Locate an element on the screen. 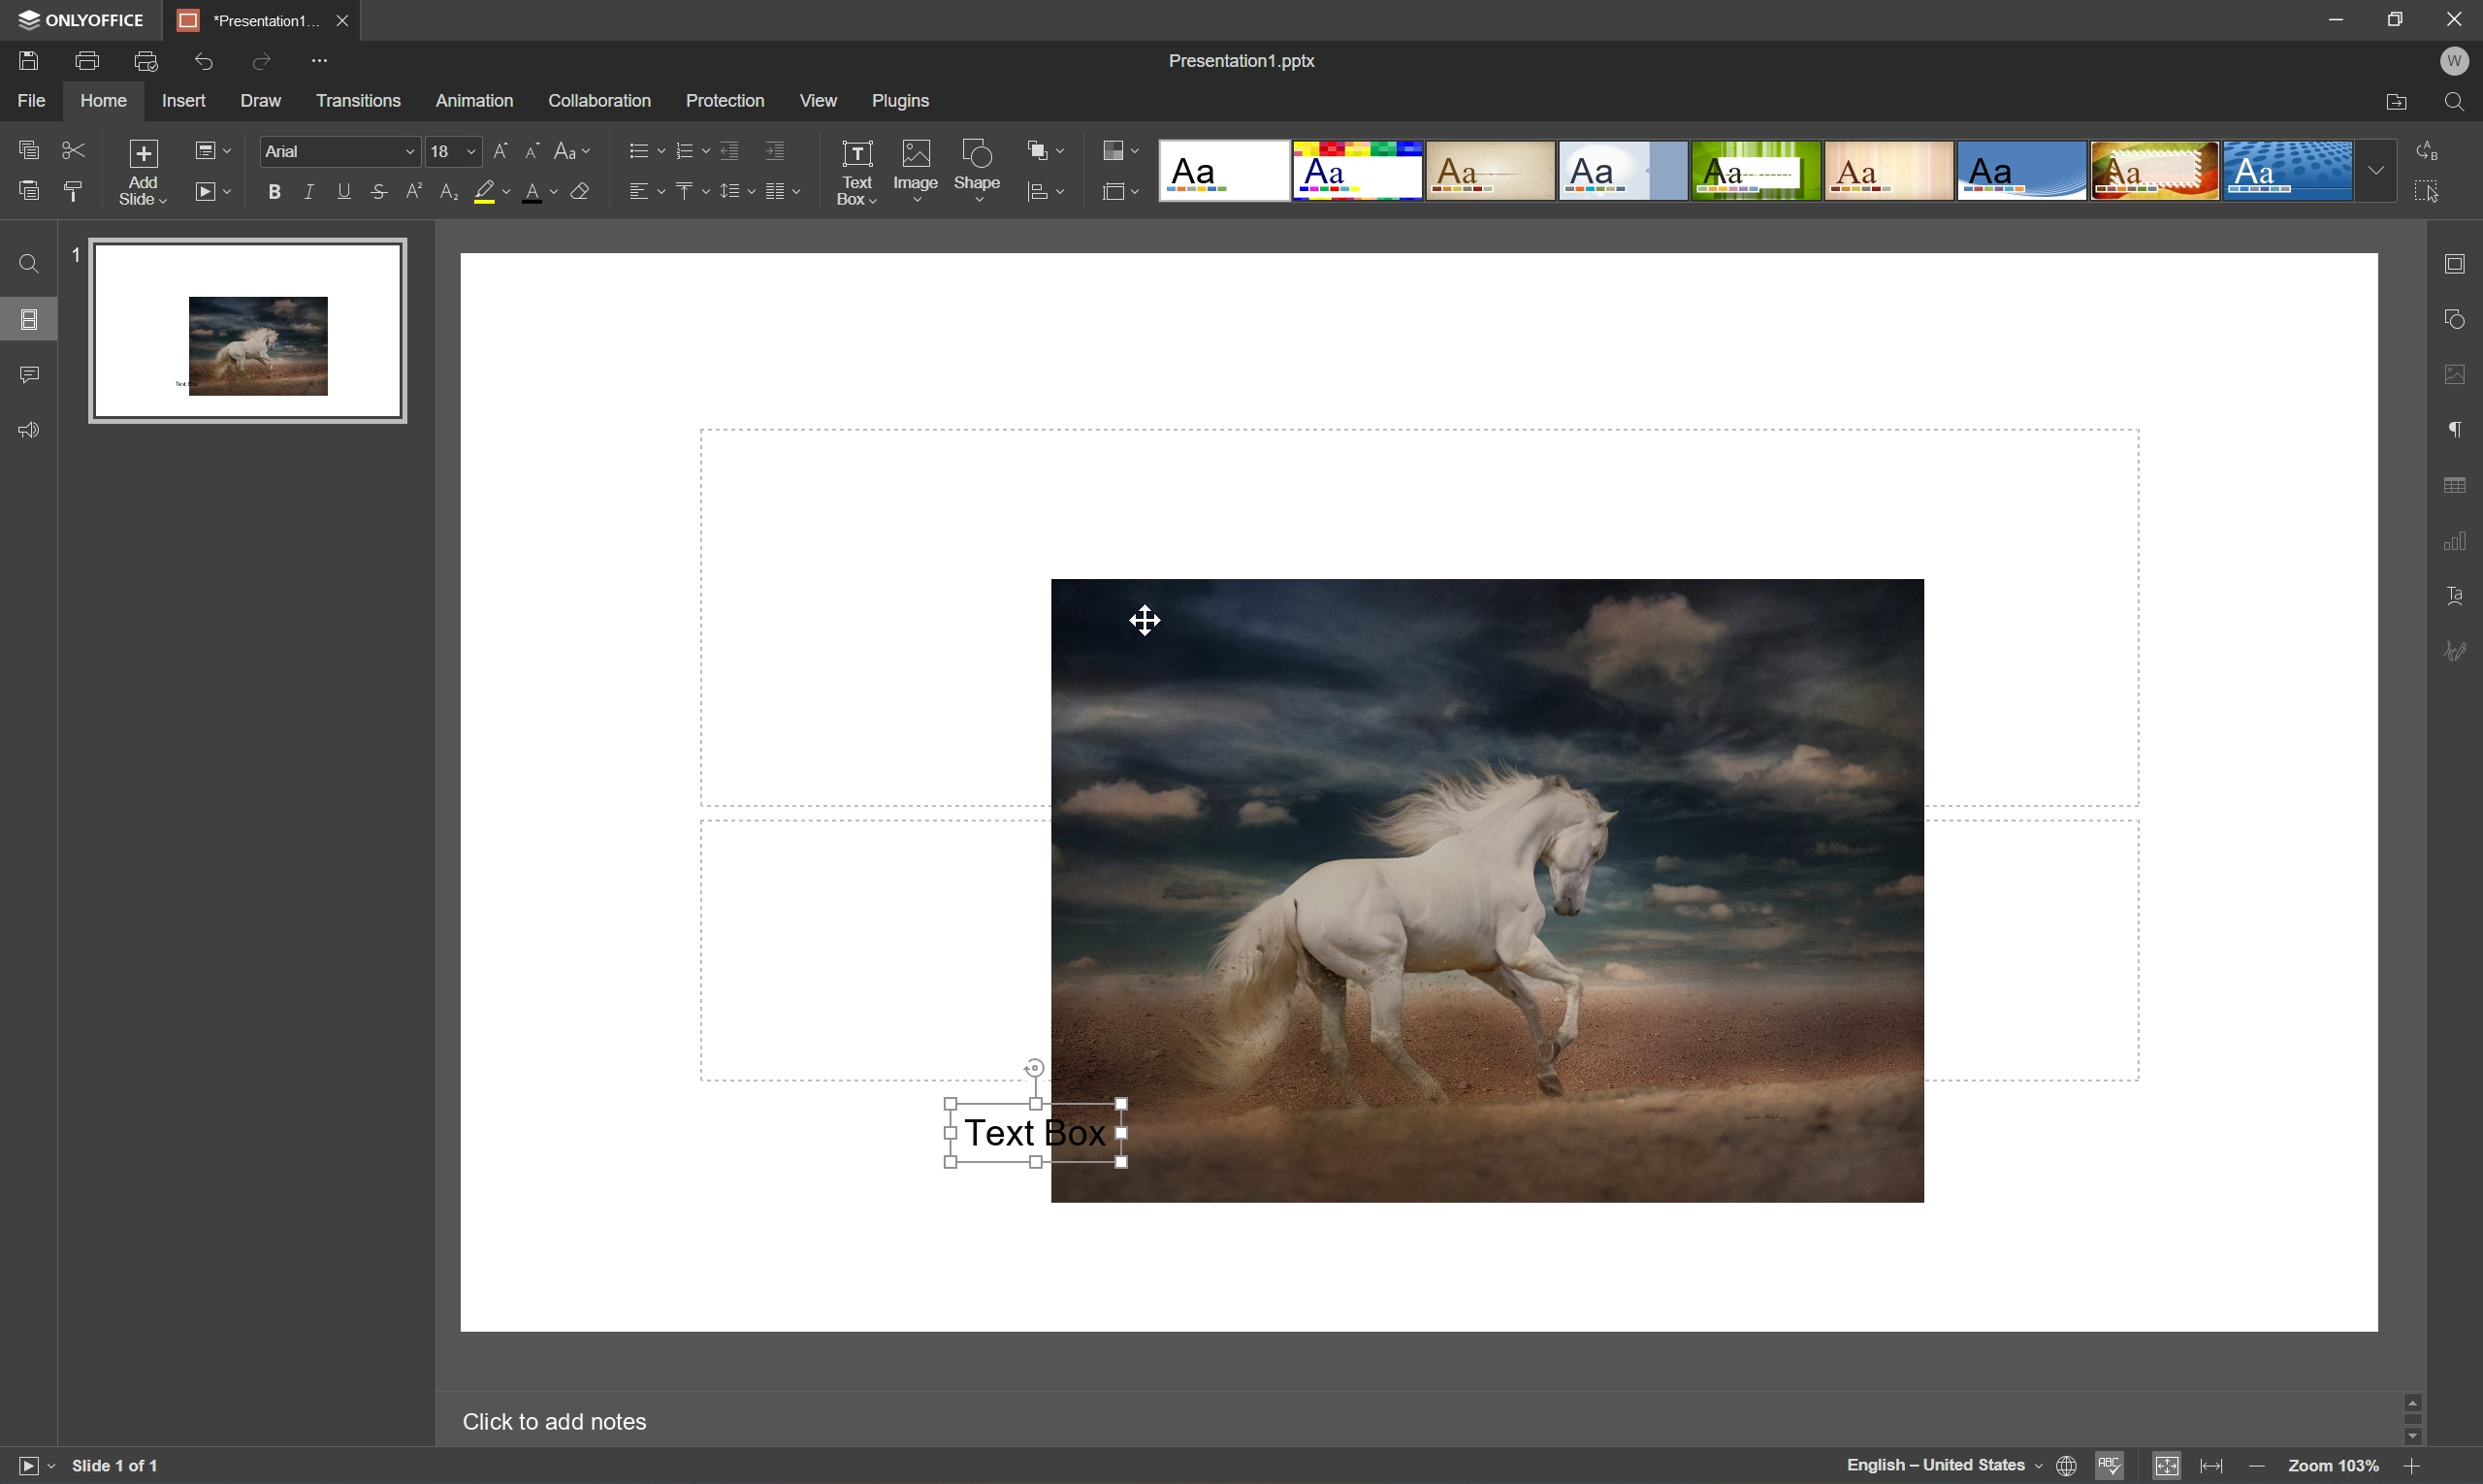 This screenshot has width=2483, height=1484. Undo is located at coordinates (207, 63).